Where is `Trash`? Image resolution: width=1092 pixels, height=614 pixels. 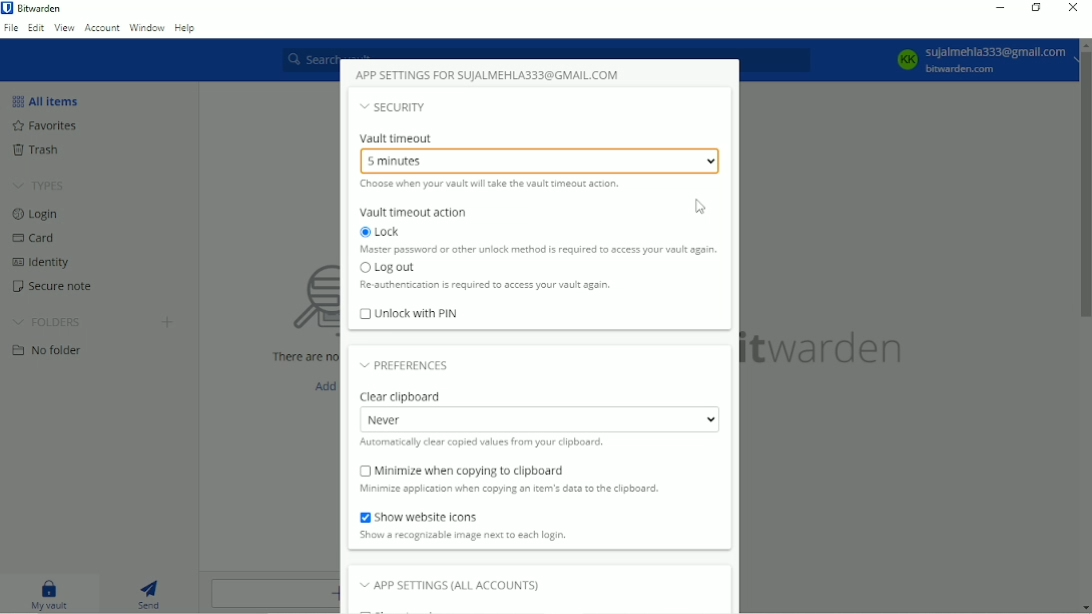 Trash is located at coordinates (37, 149).